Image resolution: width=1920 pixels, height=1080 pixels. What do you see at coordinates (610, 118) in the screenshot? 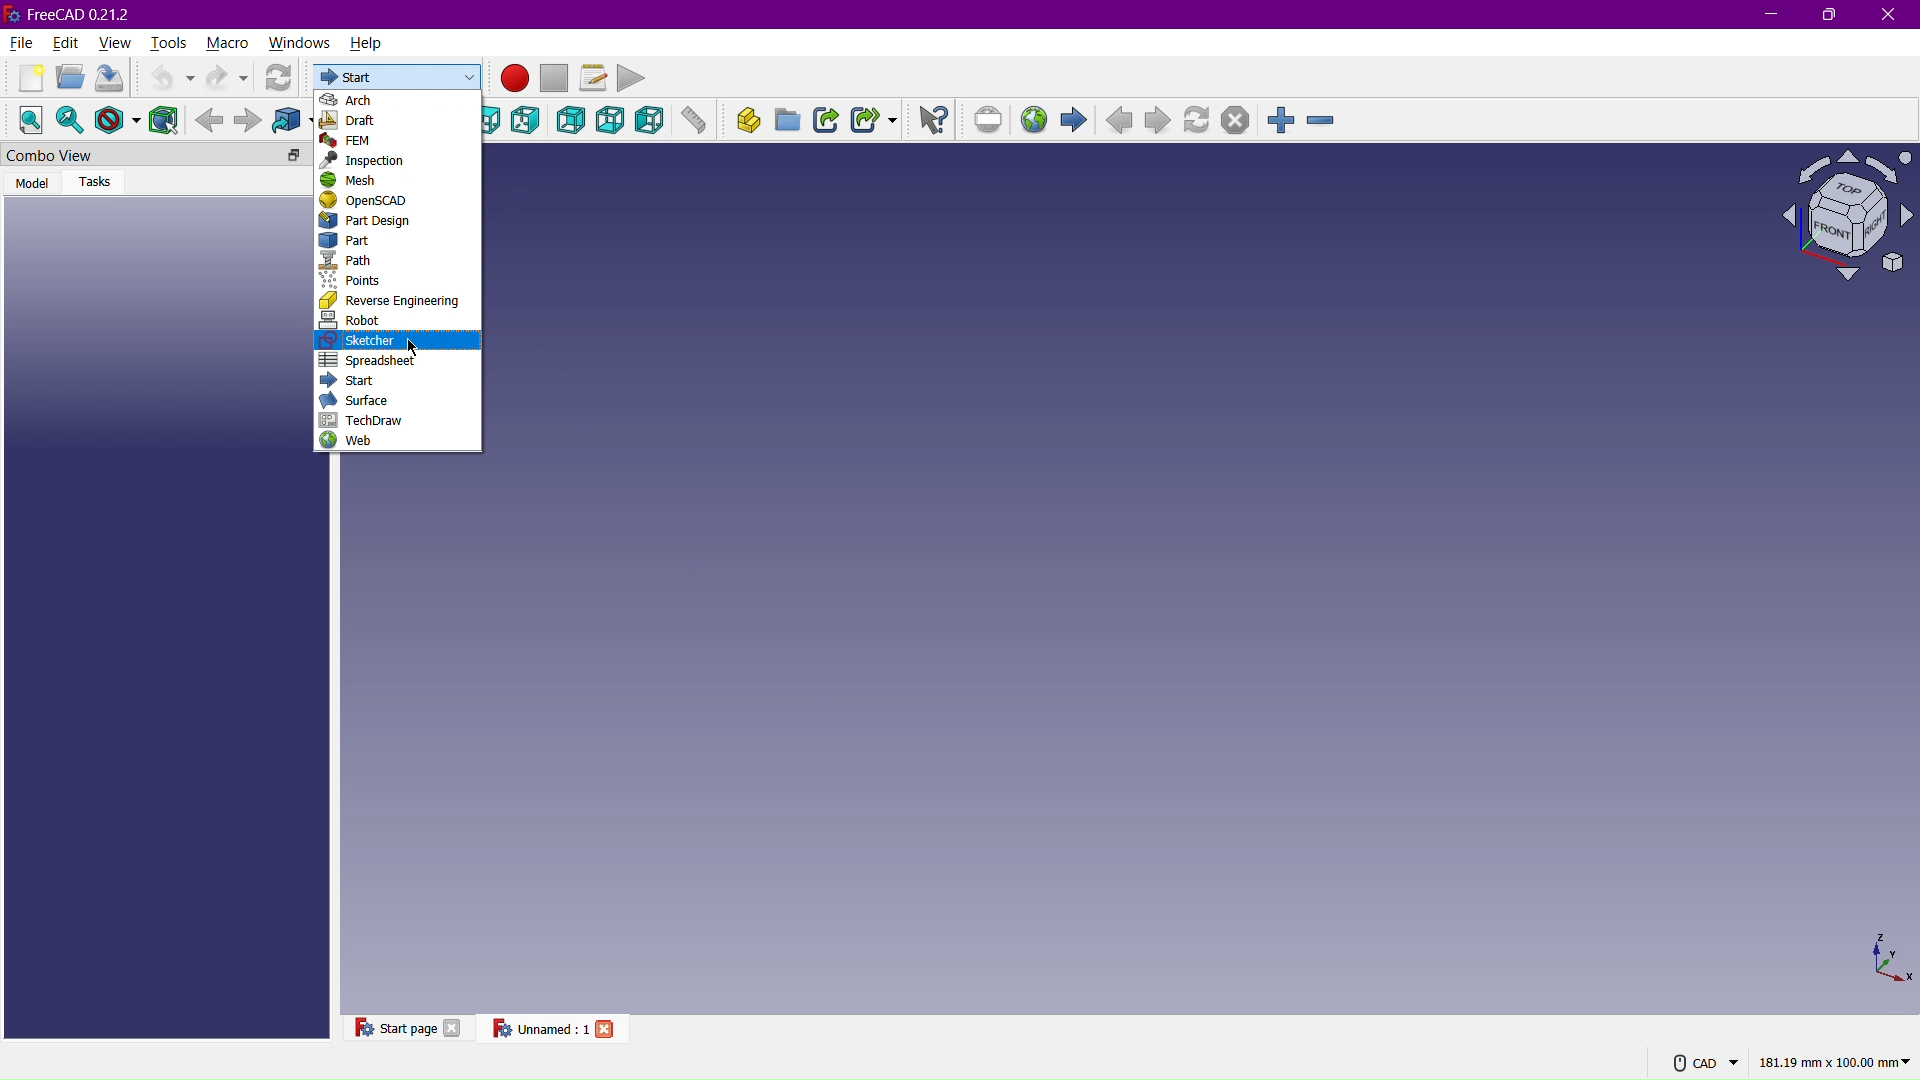
I see `Bottom` at bounding box center [610, 118].